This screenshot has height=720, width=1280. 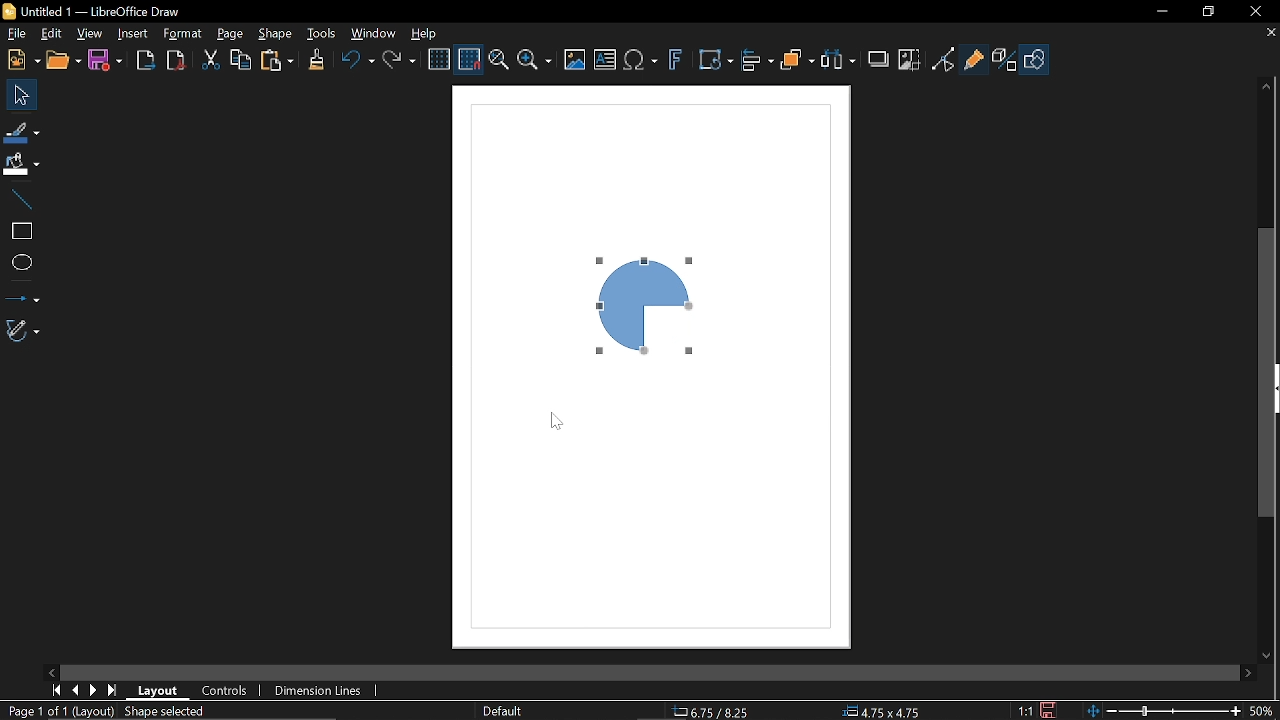 What do you see at coordinates (134, 34) in the screenshot?
I see `Insert` at bounding box center [134, 34].